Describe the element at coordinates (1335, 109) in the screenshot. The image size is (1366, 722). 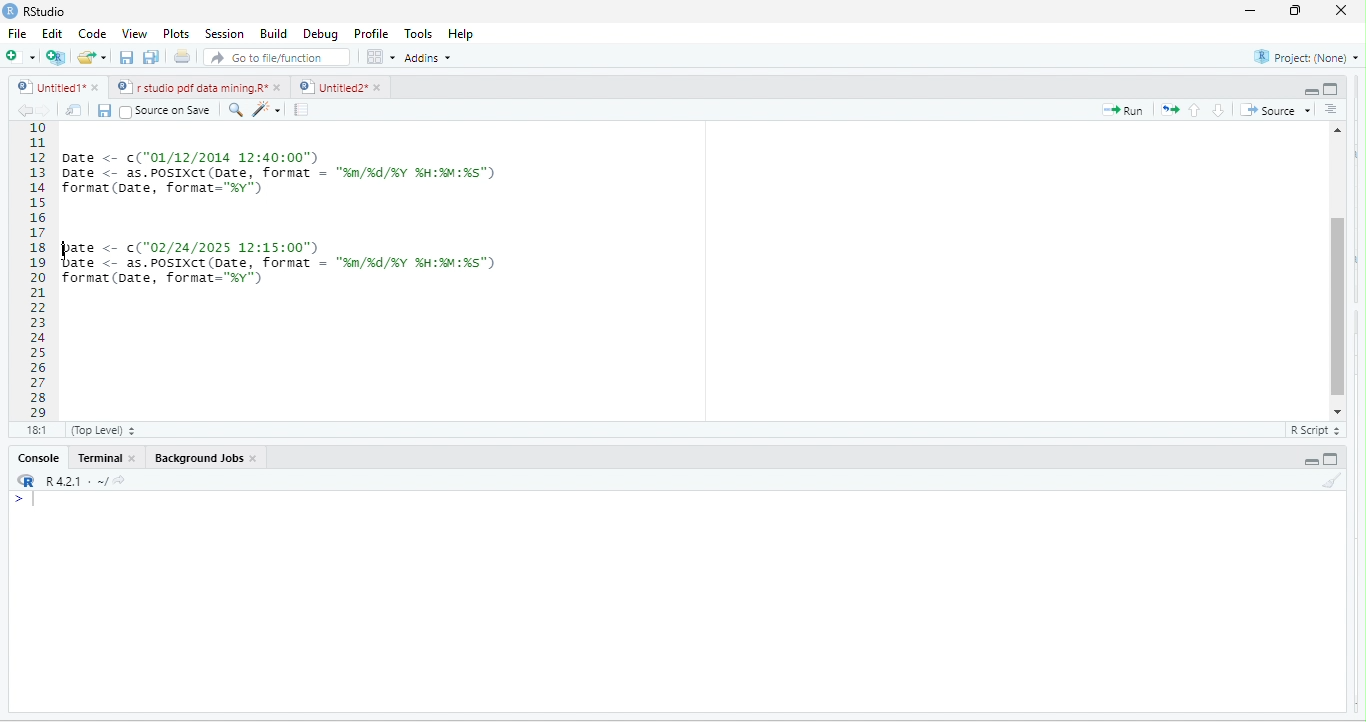
I see `show document outline` at that location.